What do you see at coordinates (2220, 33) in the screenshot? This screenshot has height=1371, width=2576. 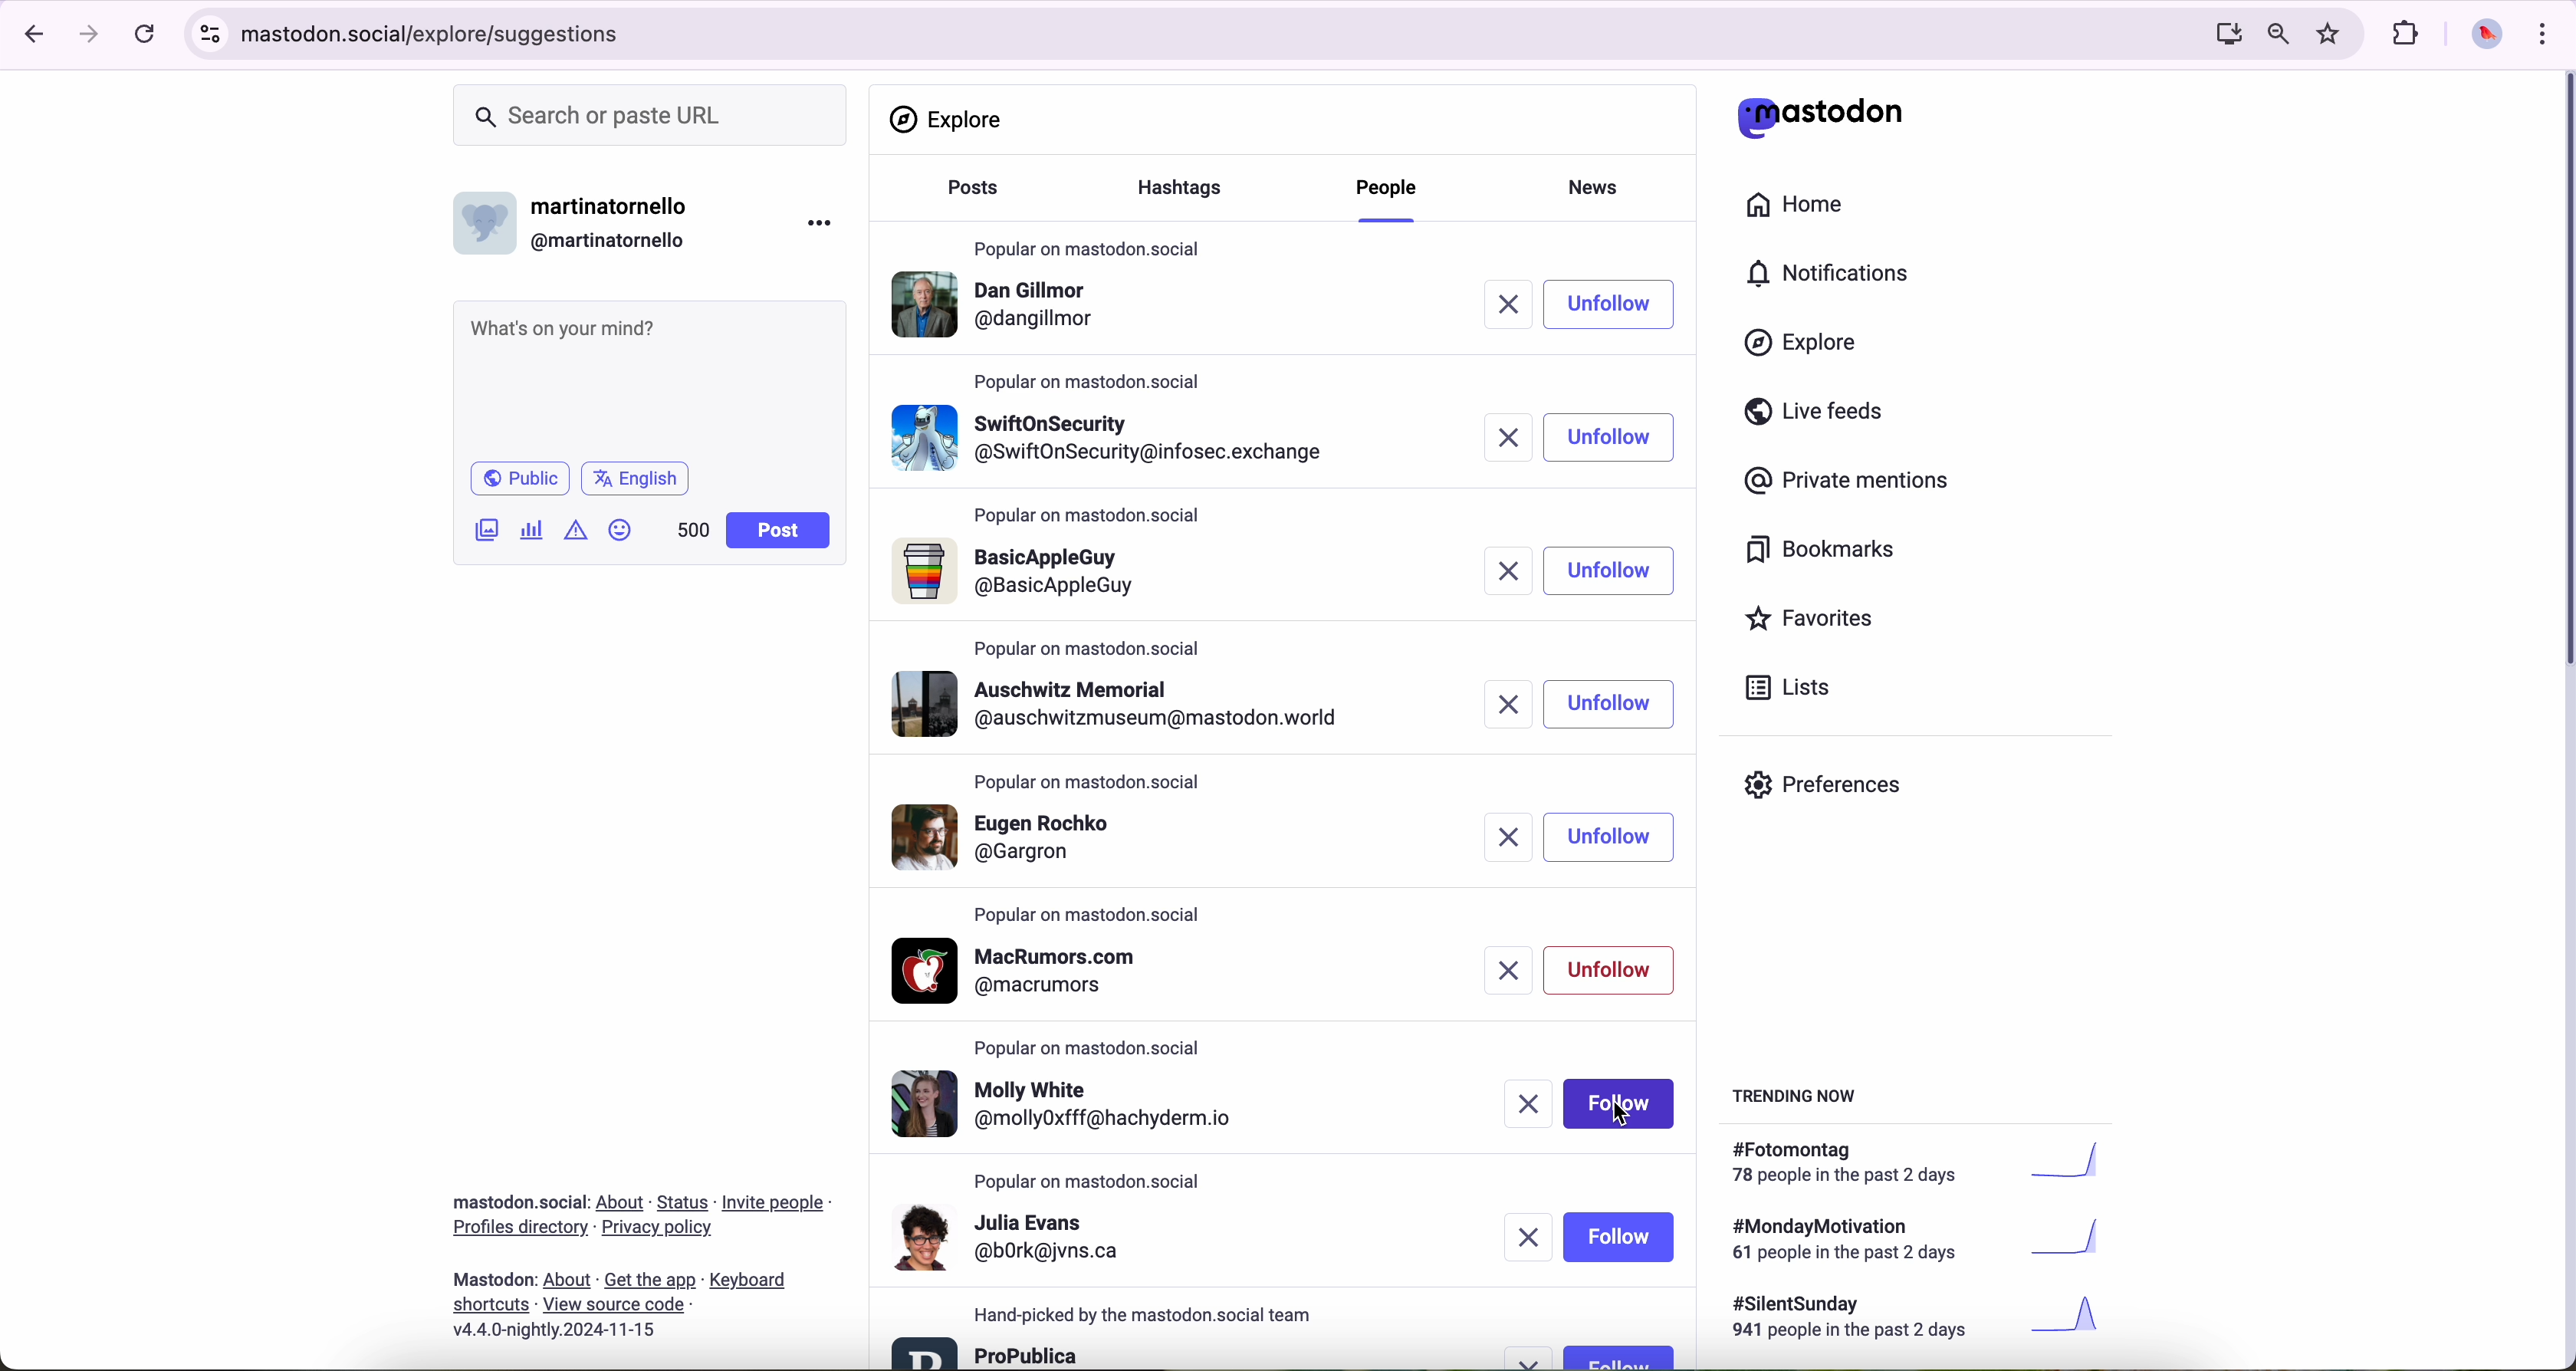 I see `computer` at bounding box center [2220, 33].